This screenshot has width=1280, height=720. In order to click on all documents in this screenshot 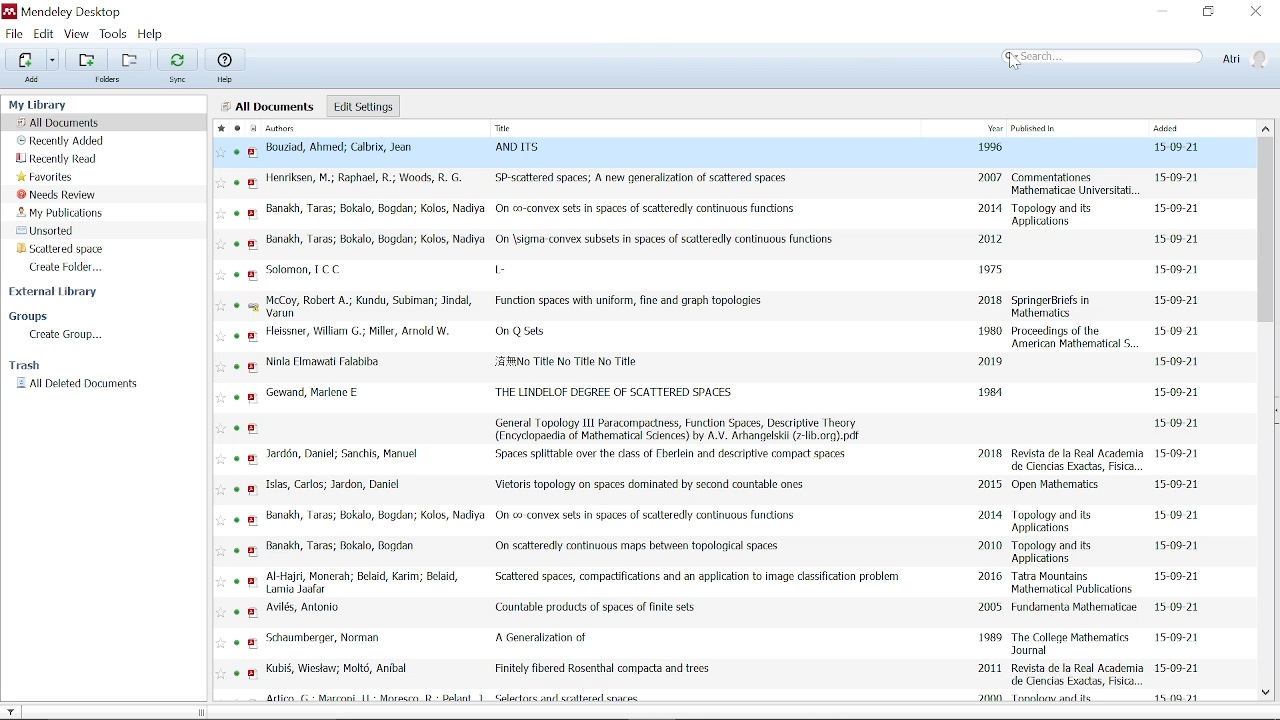, I will do `click(268, 107)`.